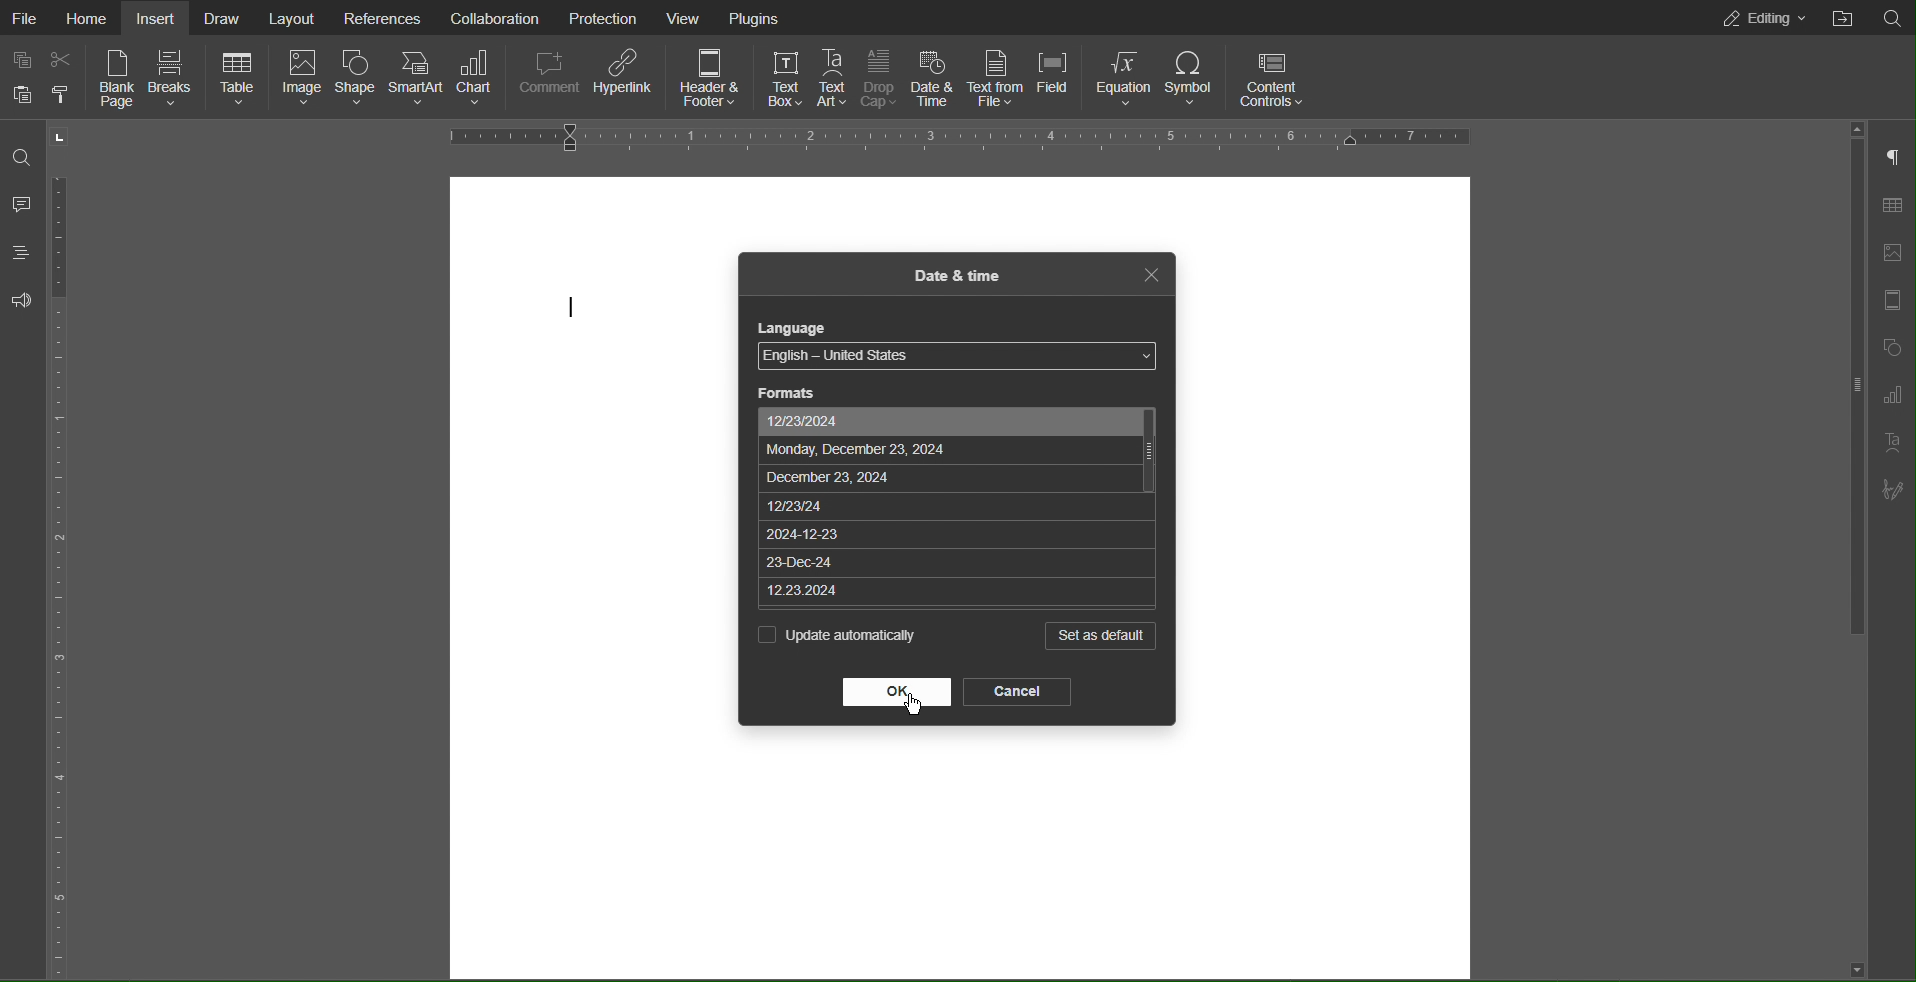 Image resolution: width=1916 pixels, height=982 pixels. What do you see at coordinates (1148, 274) in the screenshot?
I see `Close` at bounding box center [1148, 274].